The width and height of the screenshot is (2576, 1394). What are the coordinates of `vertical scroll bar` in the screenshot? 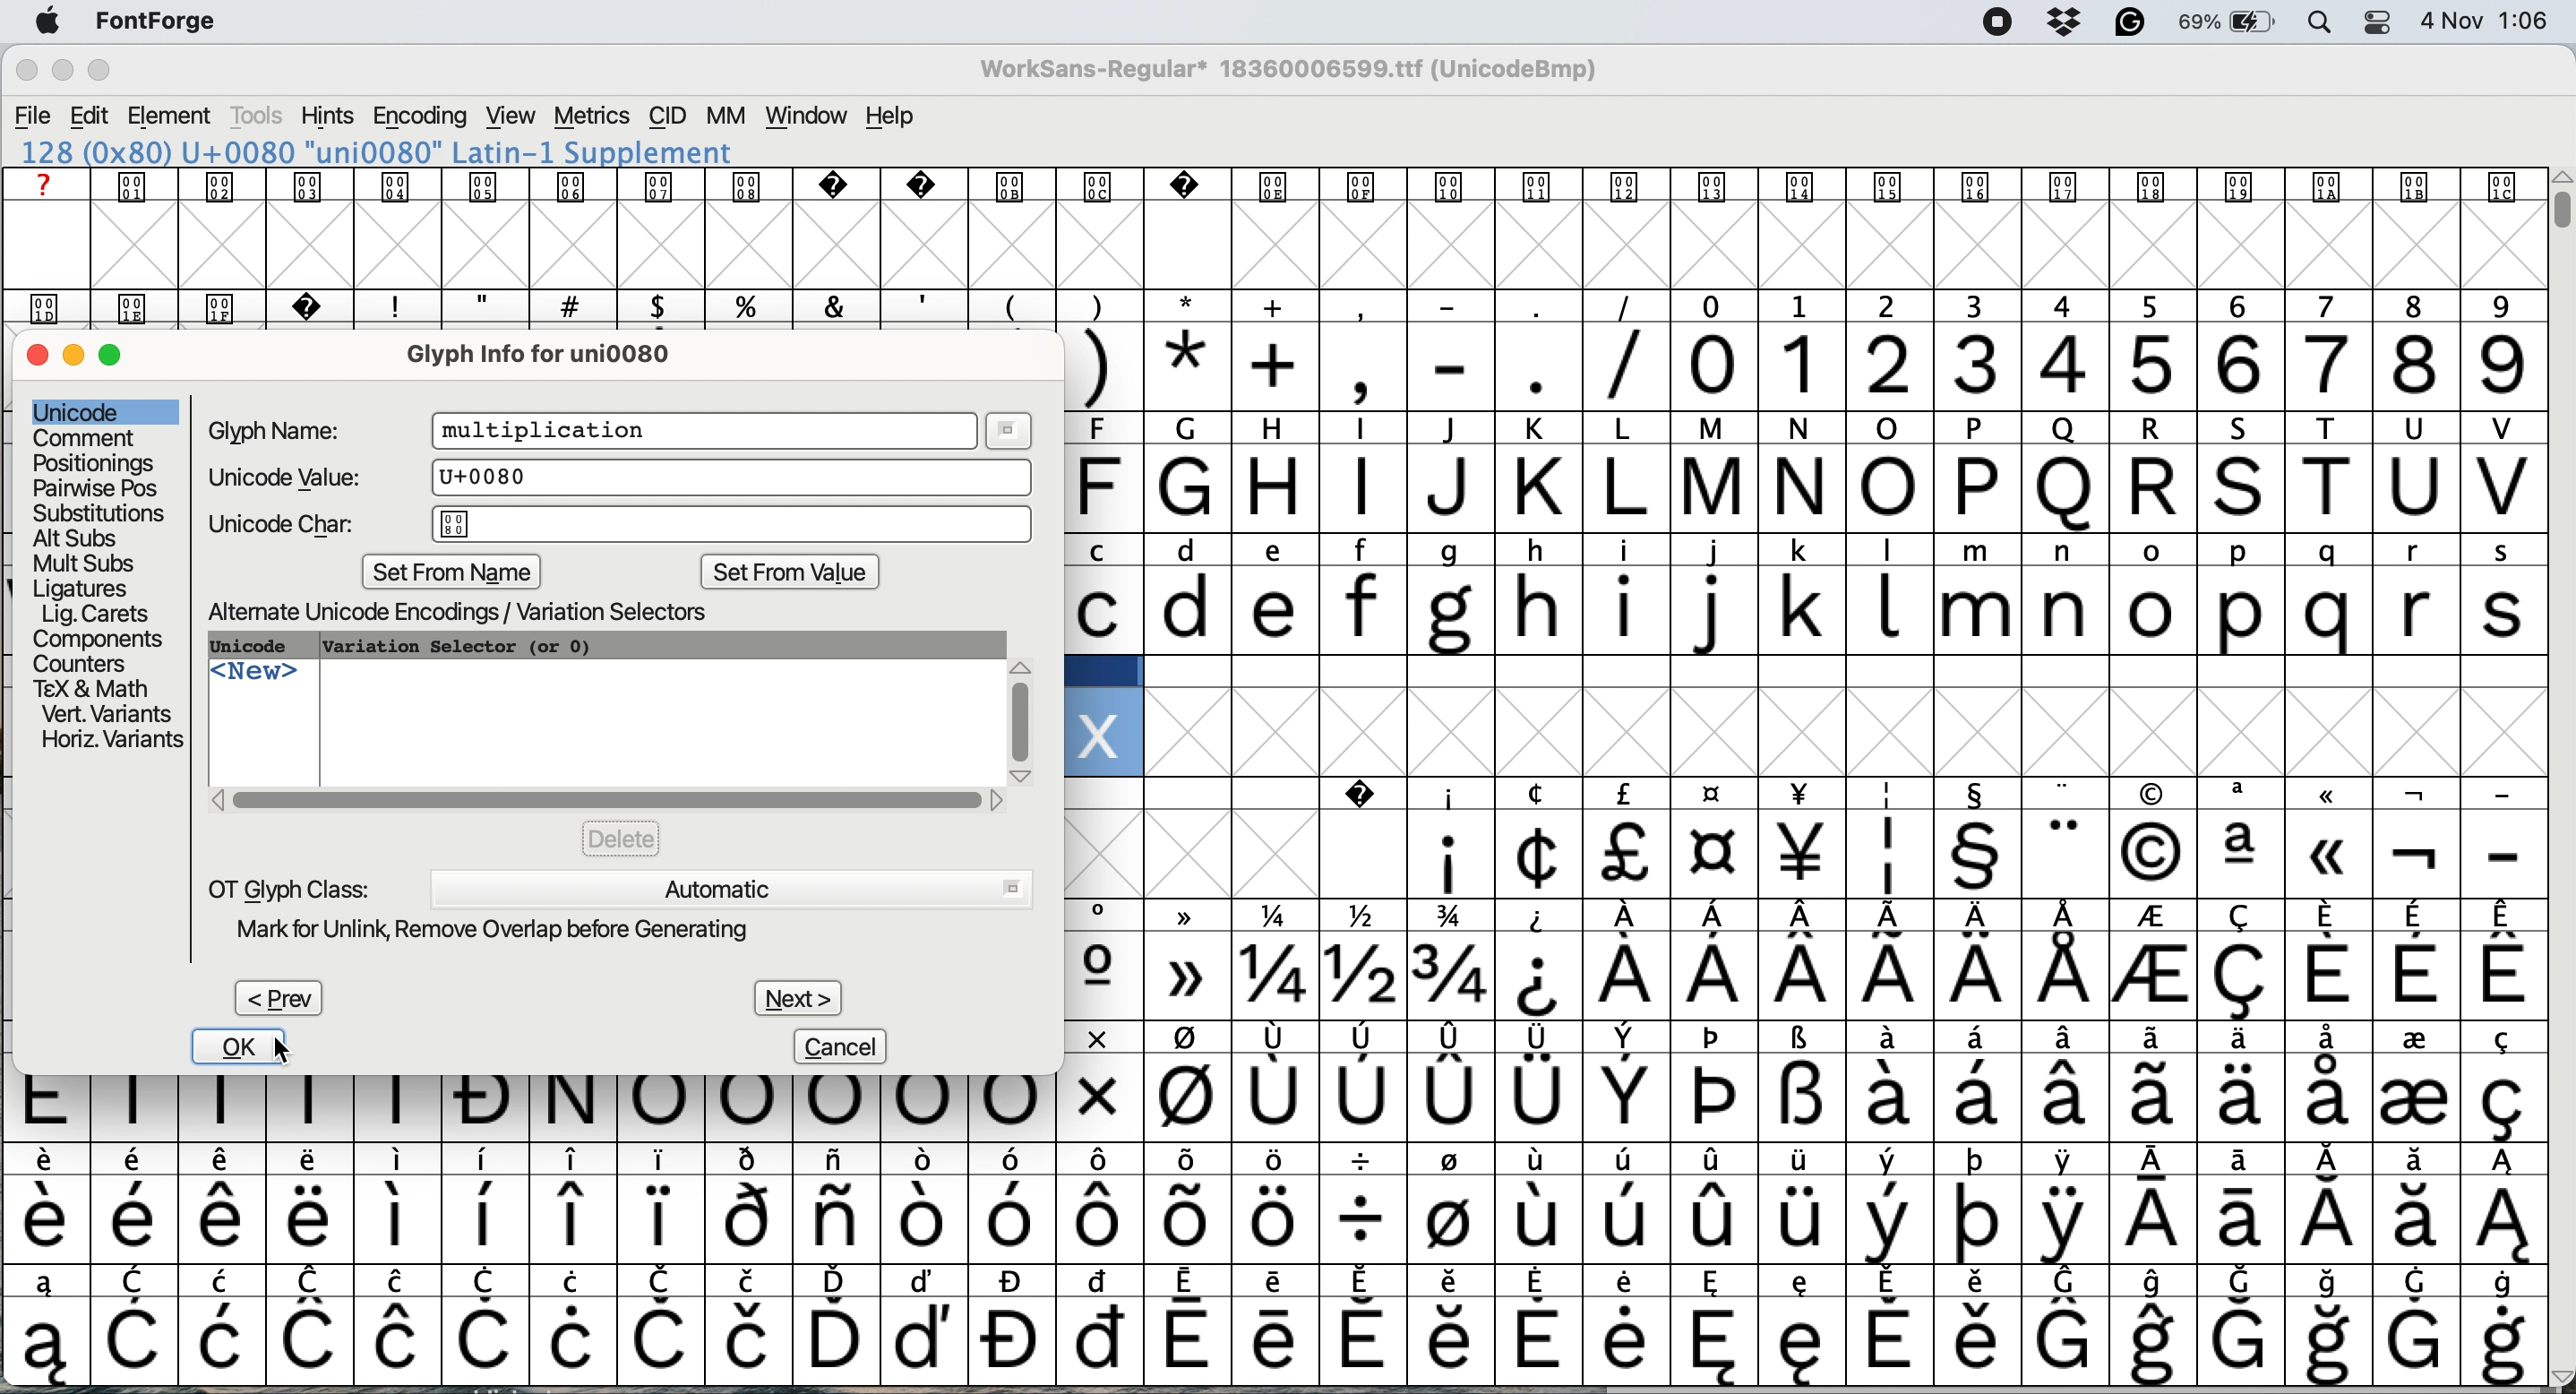 It's located at (1021, 713).